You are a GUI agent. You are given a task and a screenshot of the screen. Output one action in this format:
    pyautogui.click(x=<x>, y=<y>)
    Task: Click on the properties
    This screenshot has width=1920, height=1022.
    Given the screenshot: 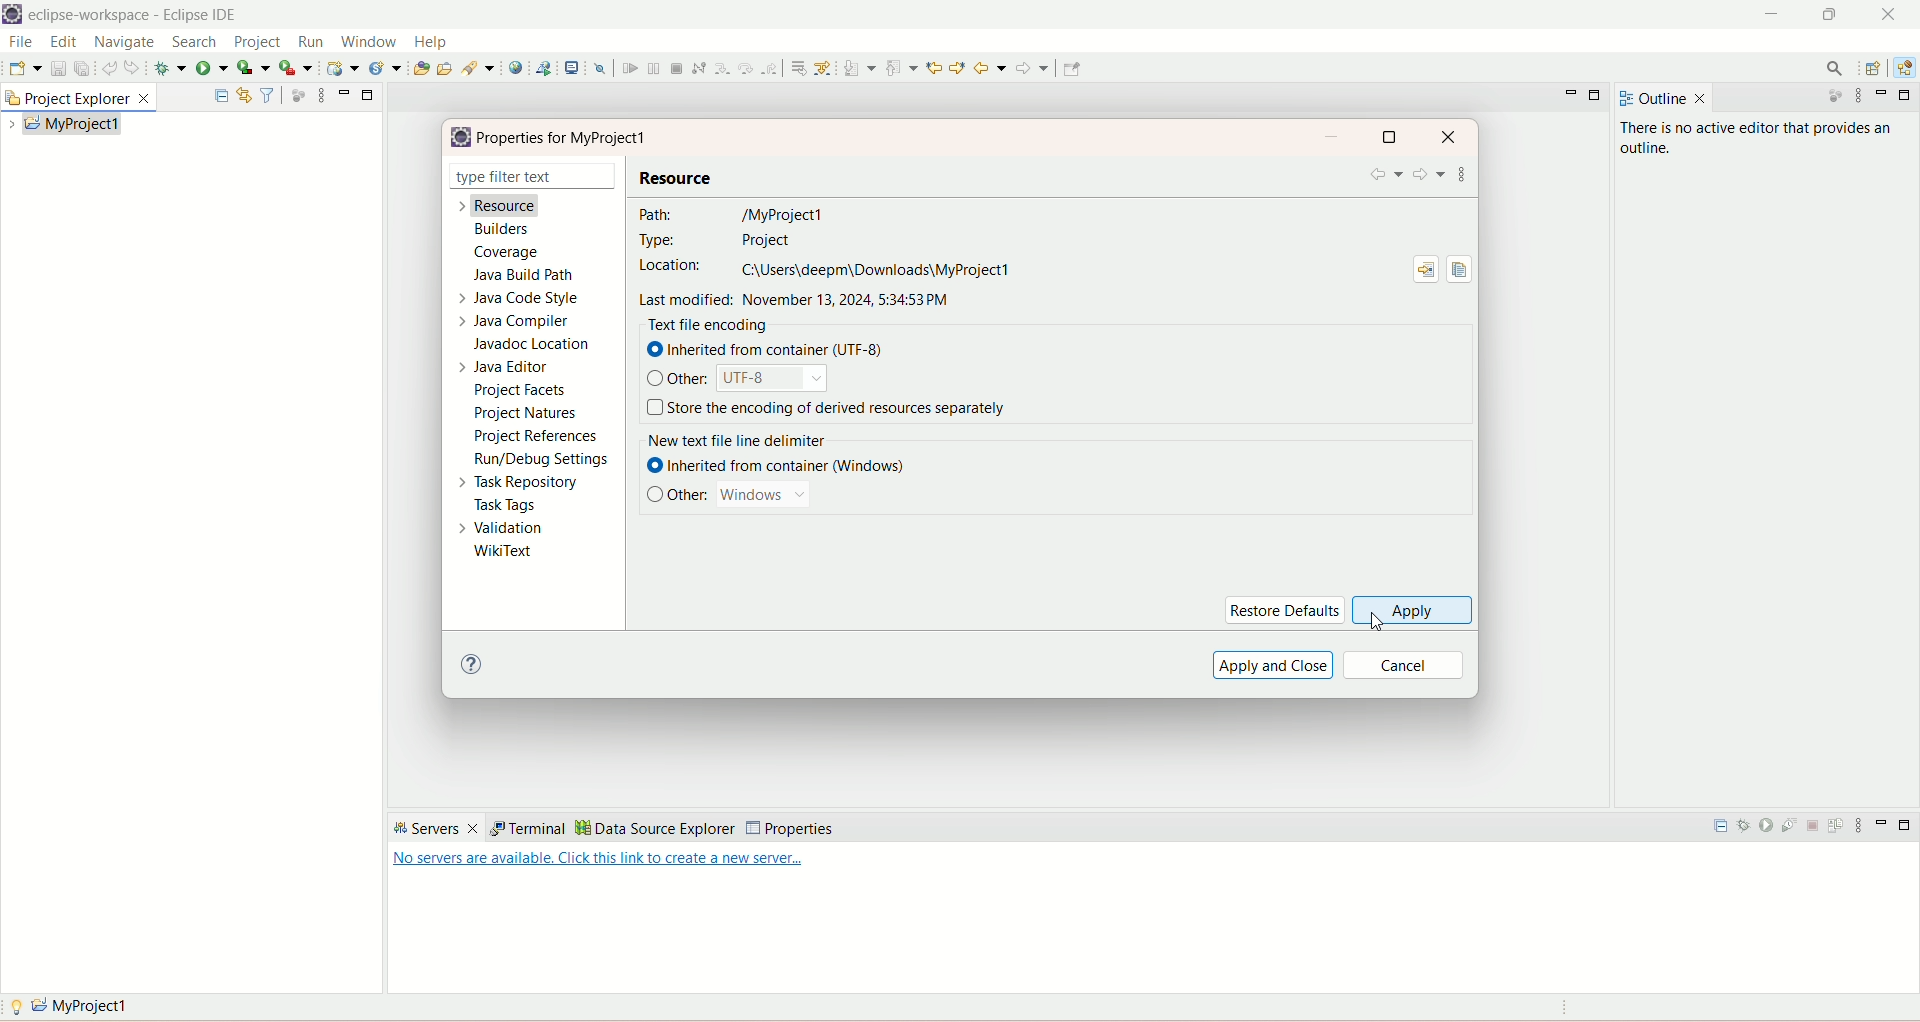 What is the action you would take?
    pyautogui.click(x=567, y=139)
    